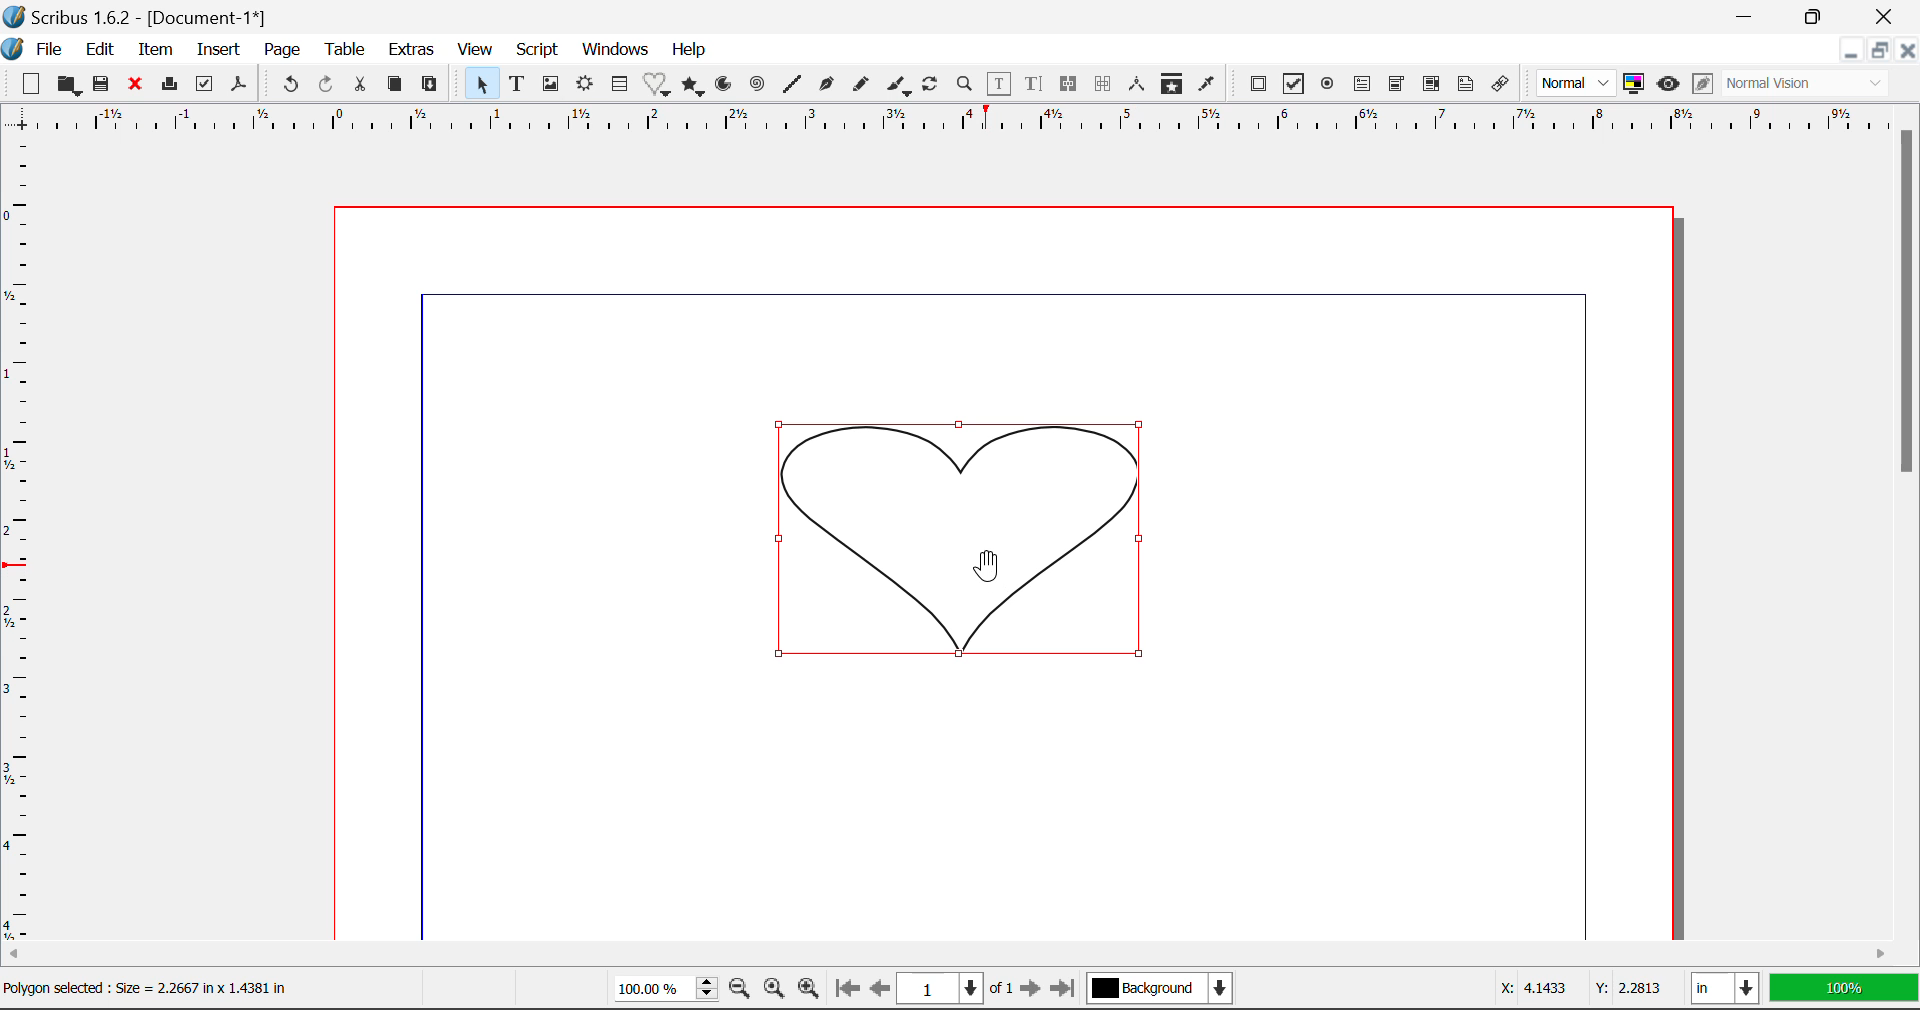 The height and width of the screenshot is (1010, 1920). What do you see at coordinates (536, 52) in the screenshot?
I see `Script` at bounding box center [536, 52].